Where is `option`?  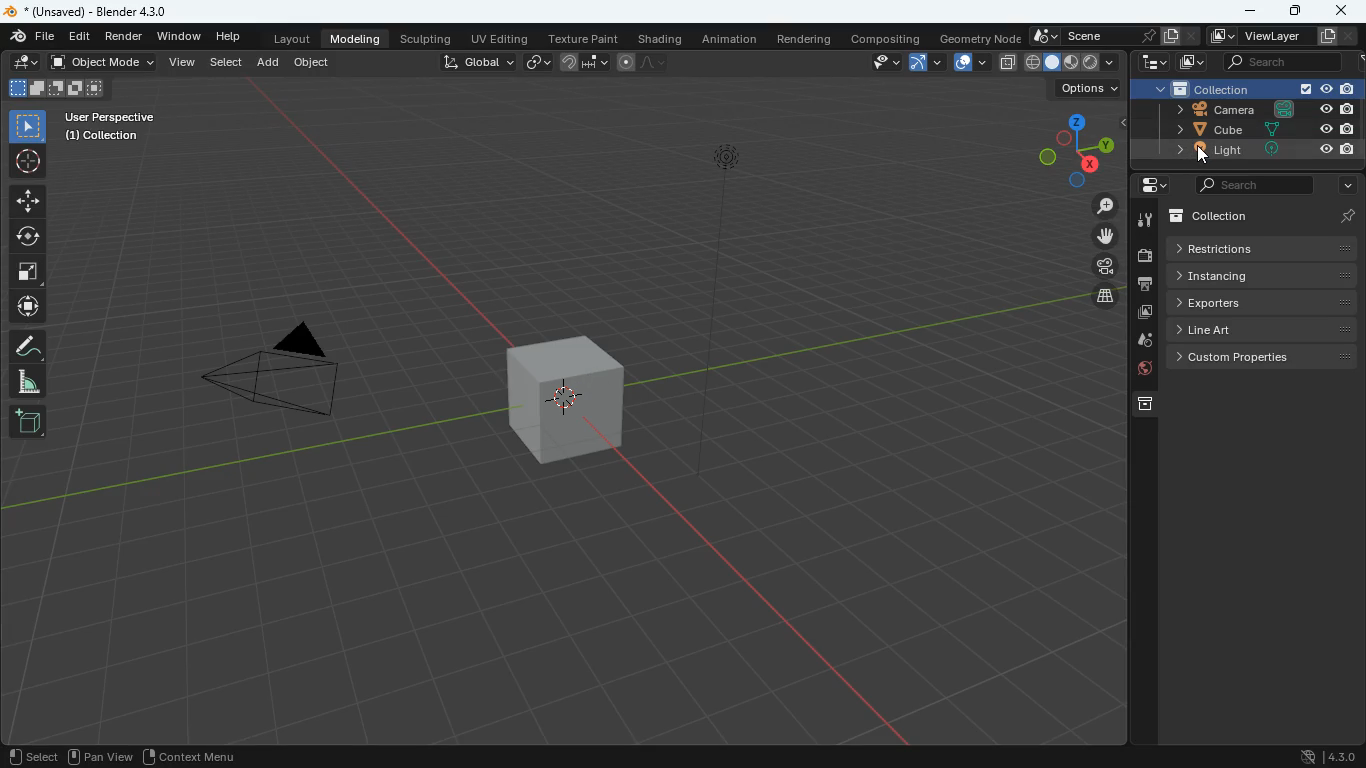
option is located at coordinates (1084, 89).